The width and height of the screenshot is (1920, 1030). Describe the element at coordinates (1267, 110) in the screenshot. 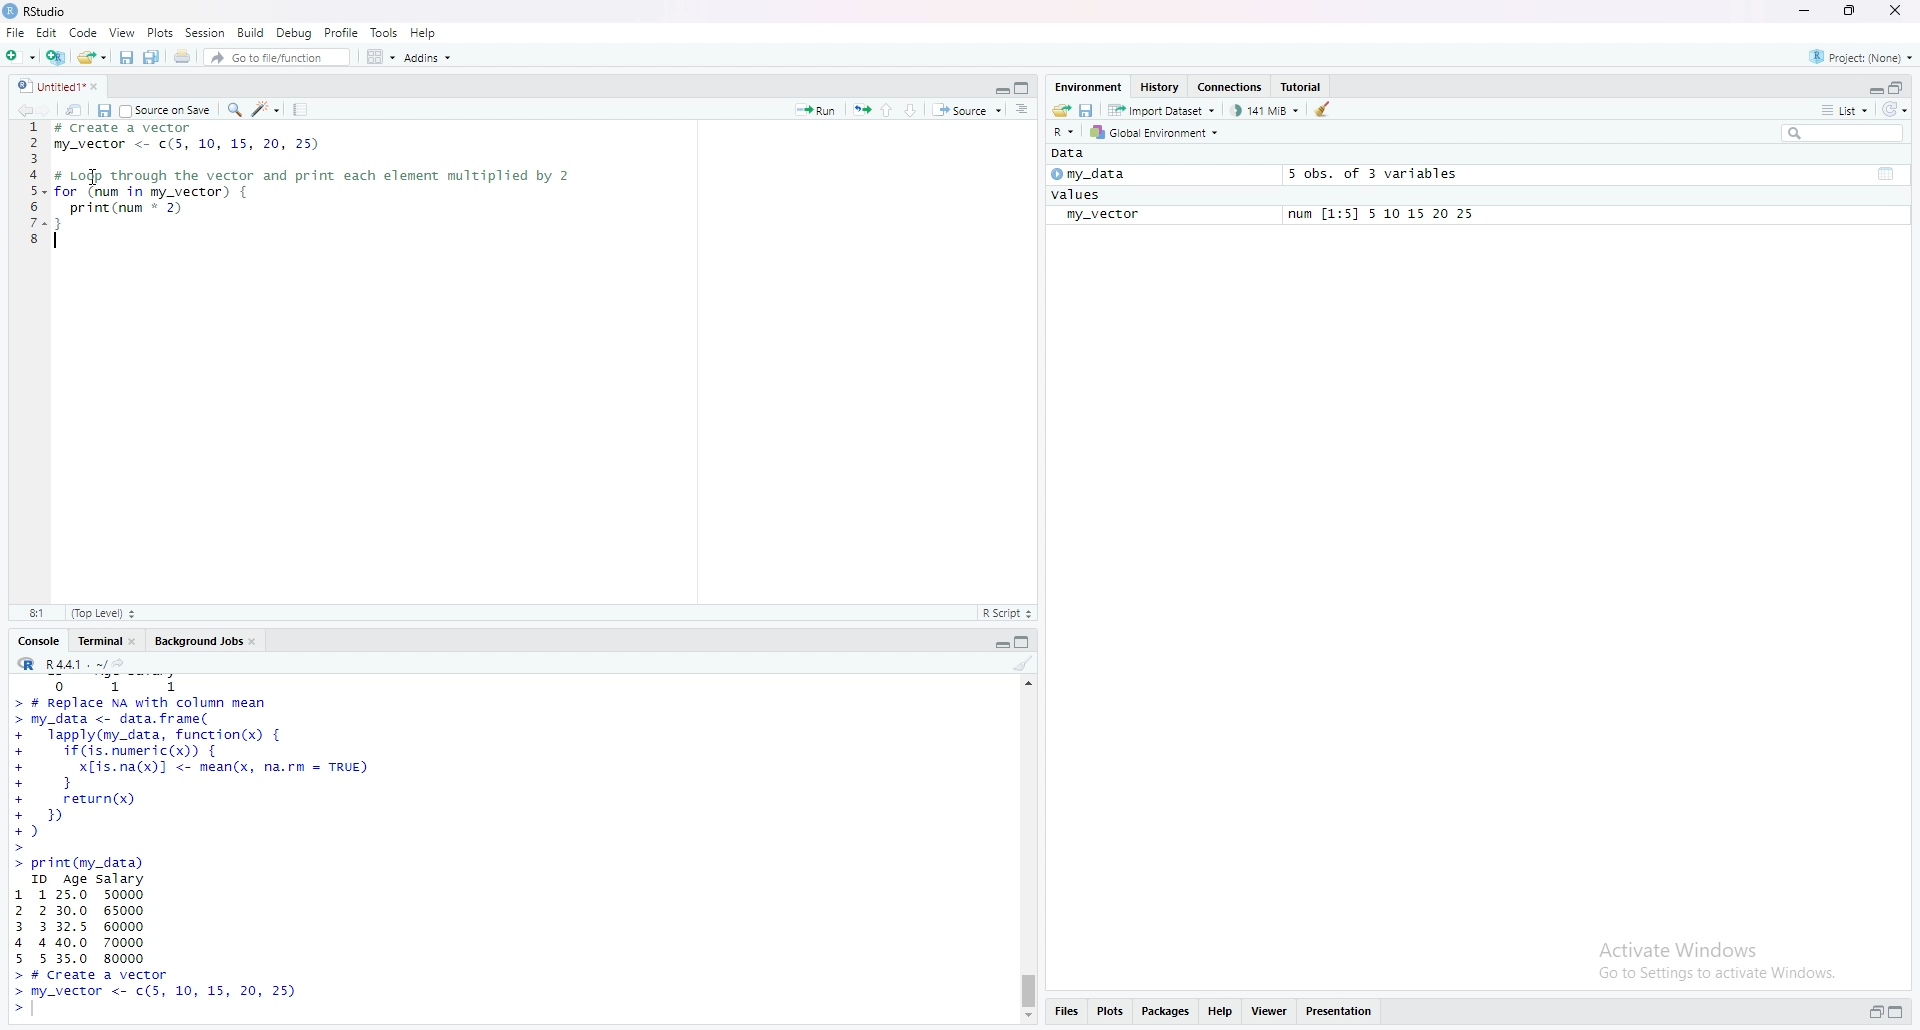

I see `141 MB` at that location.